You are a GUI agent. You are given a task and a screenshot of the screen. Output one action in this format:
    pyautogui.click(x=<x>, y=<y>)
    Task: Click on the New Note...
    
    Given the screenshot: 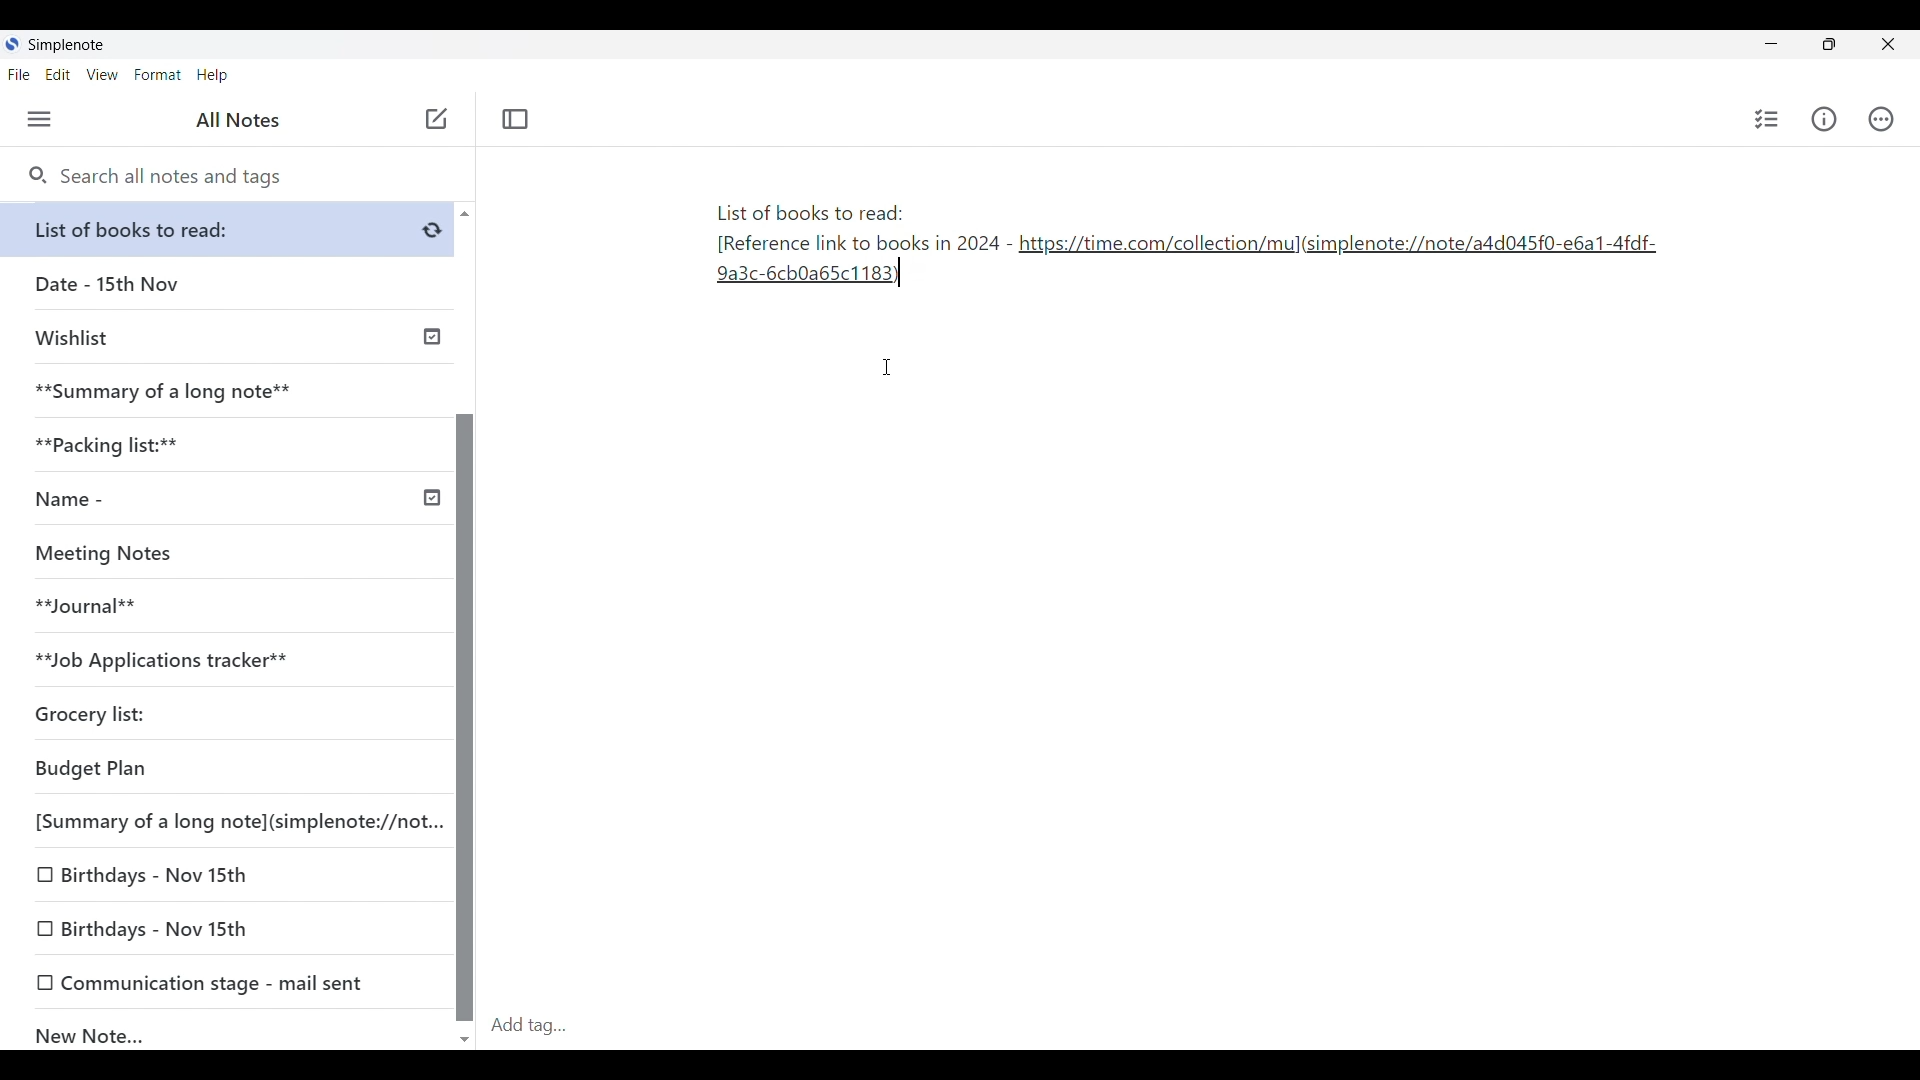 What is the action you would take?
    pyautogui.click(x=230, y=1031)
    